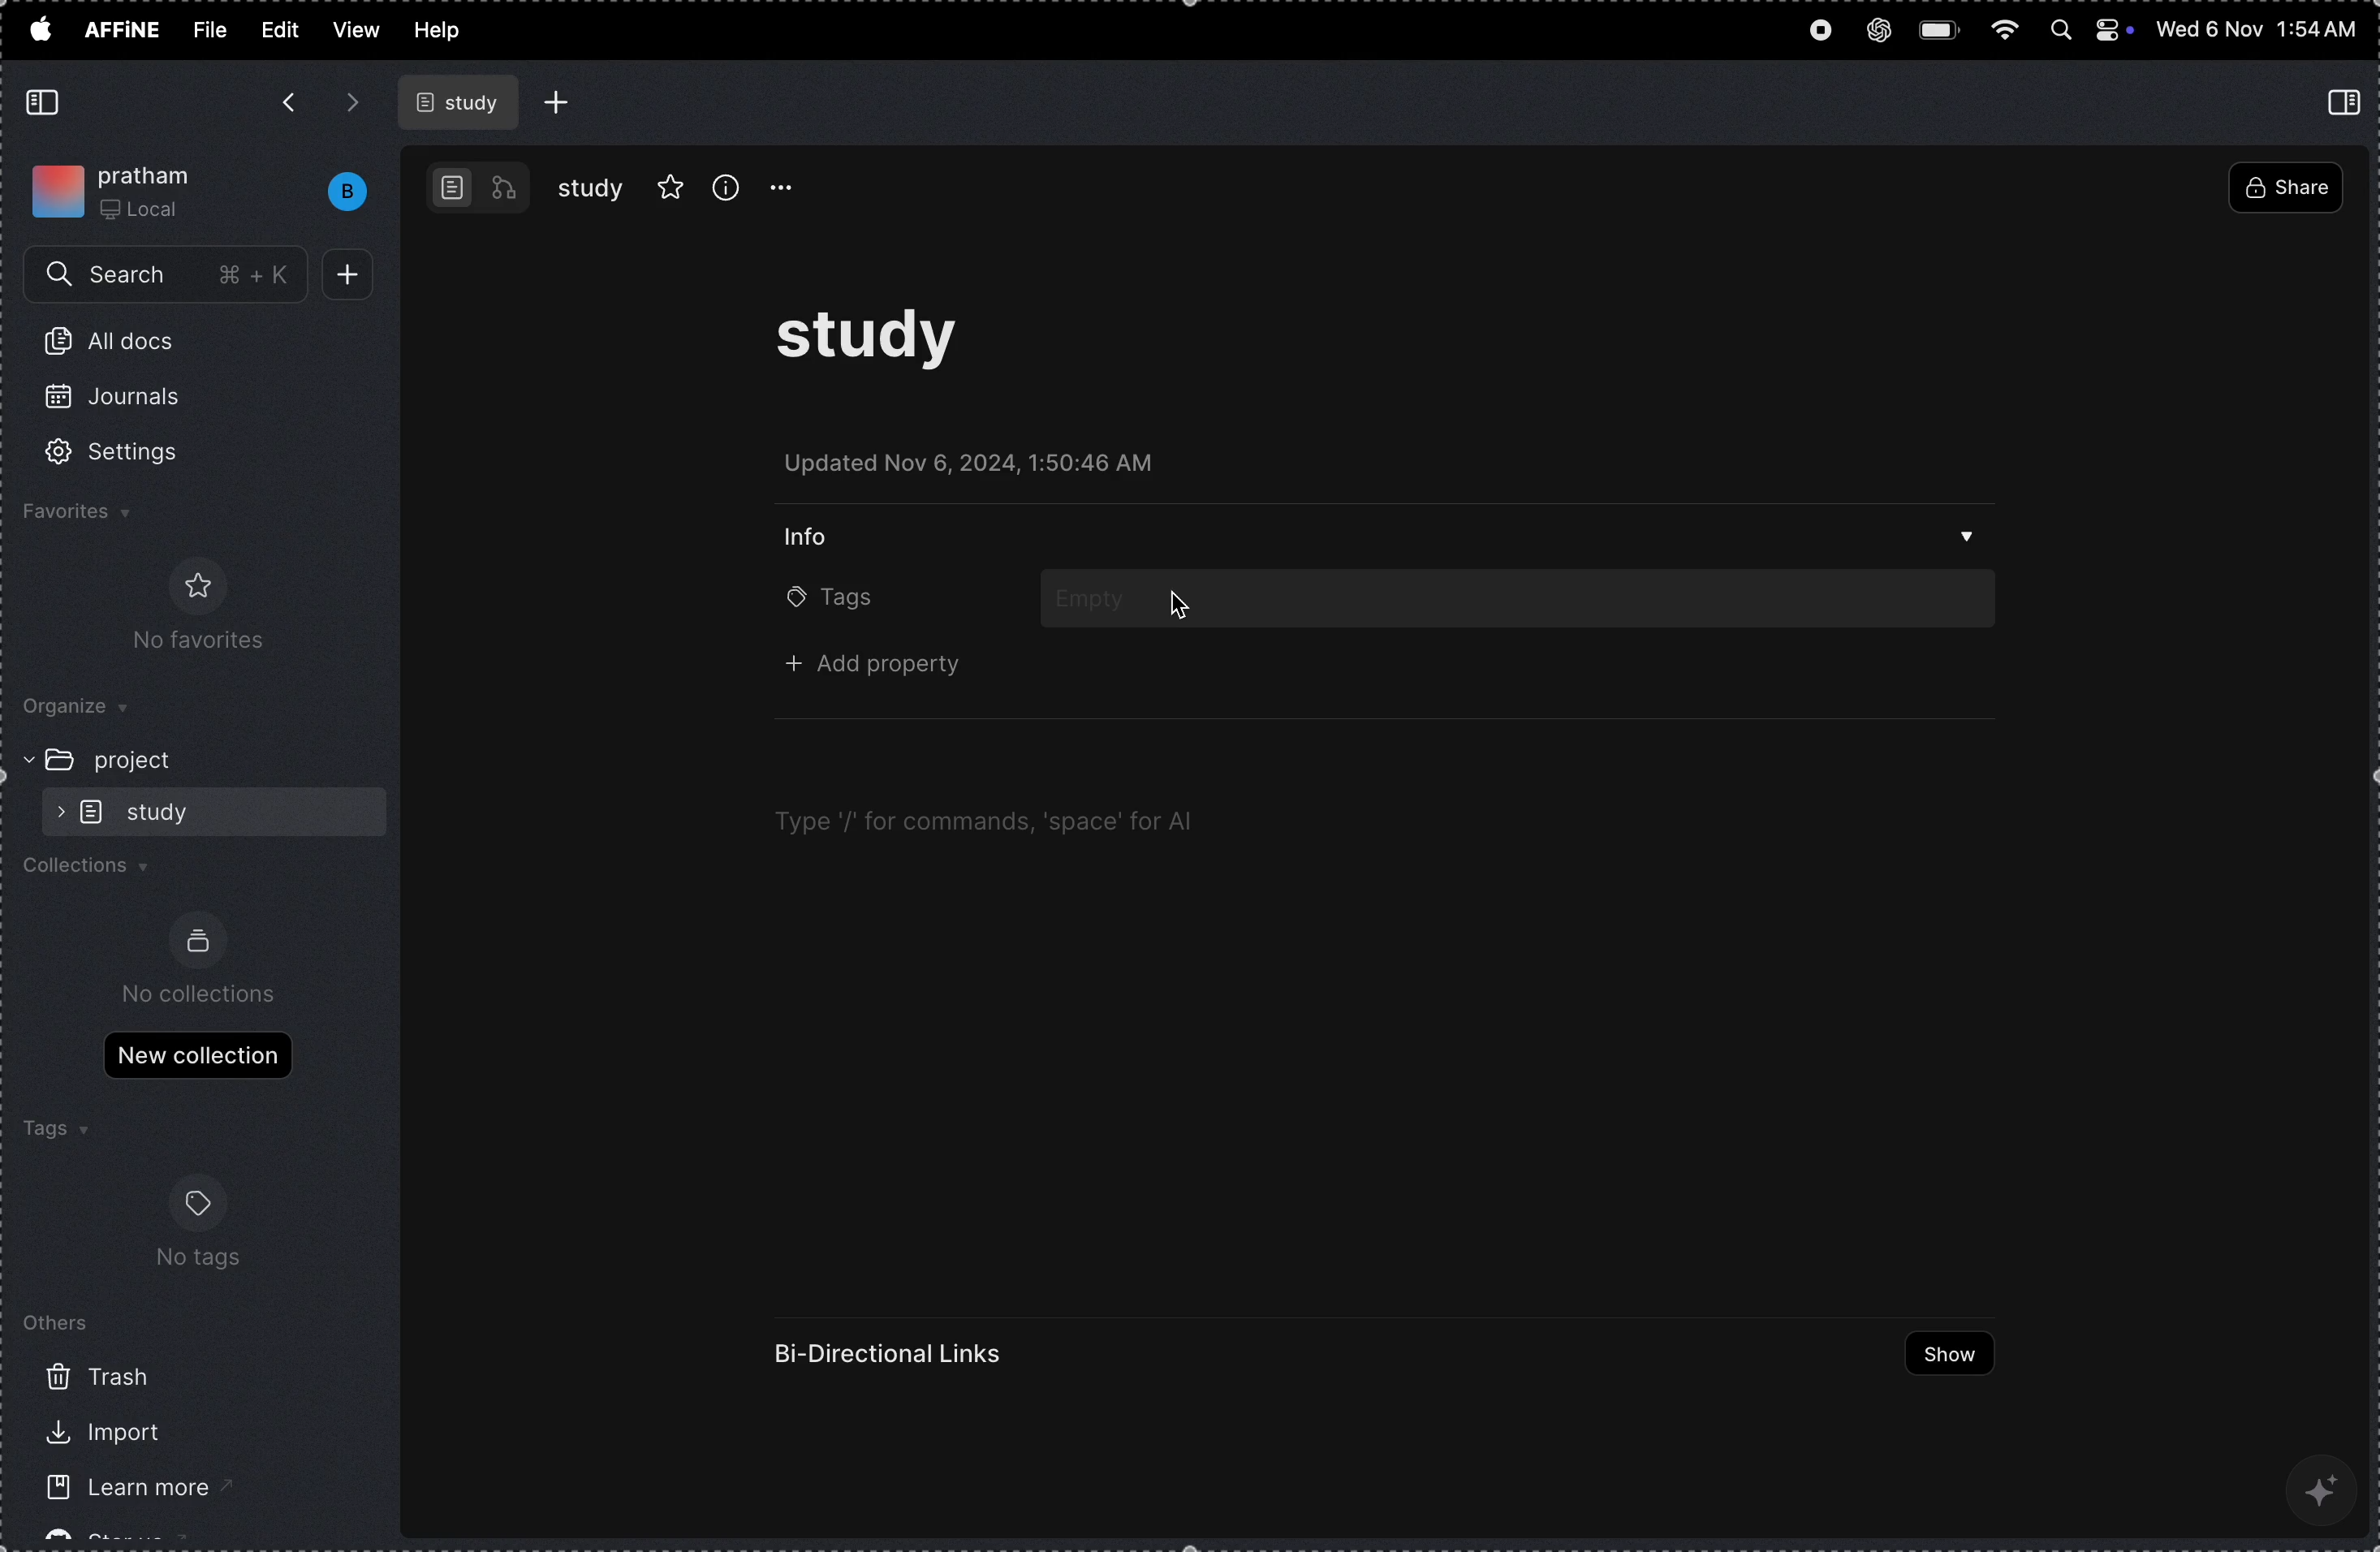 The image size is (2380, 1552). Describe the element at coordinates (1968, 541) in the screenshot. I see `drop down` at that location.